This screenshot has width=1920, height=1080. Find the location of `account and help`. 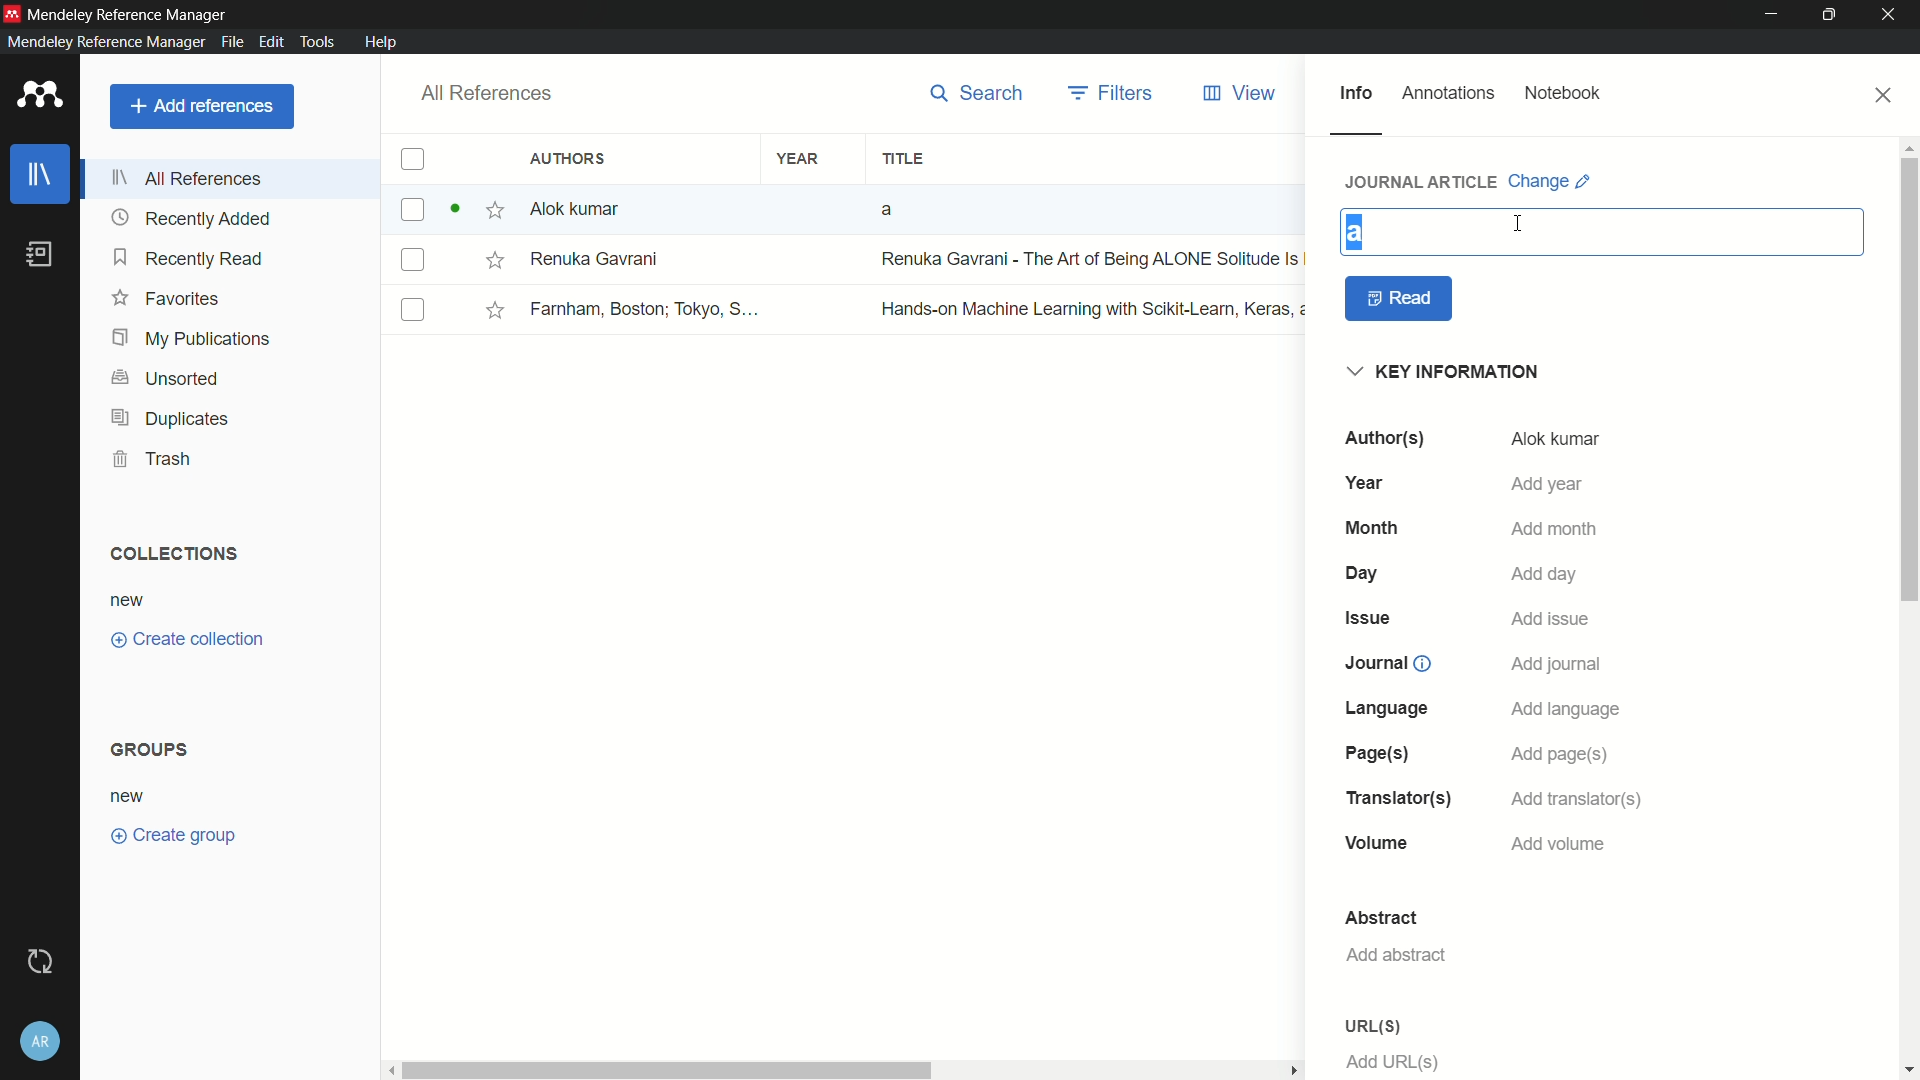

account and help is located at coordinates (43, 1041).